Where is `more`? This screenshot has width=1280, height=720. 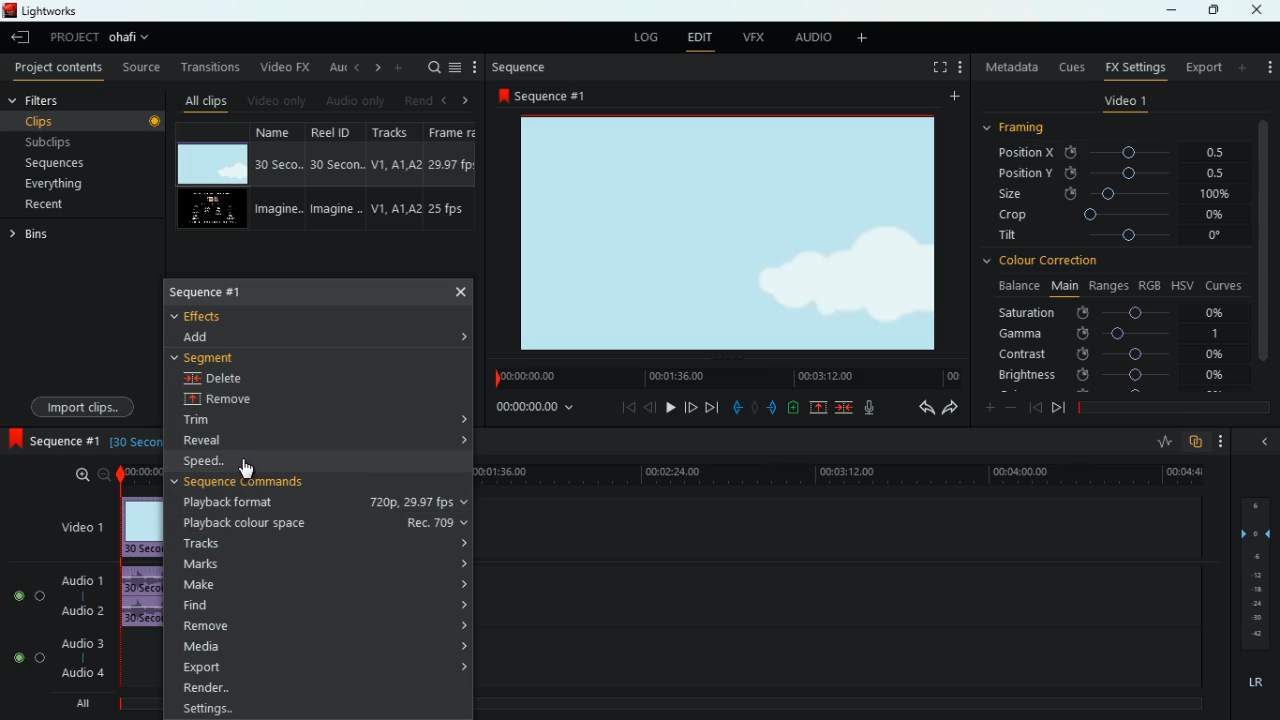 more is located at coordinates (952, 97).